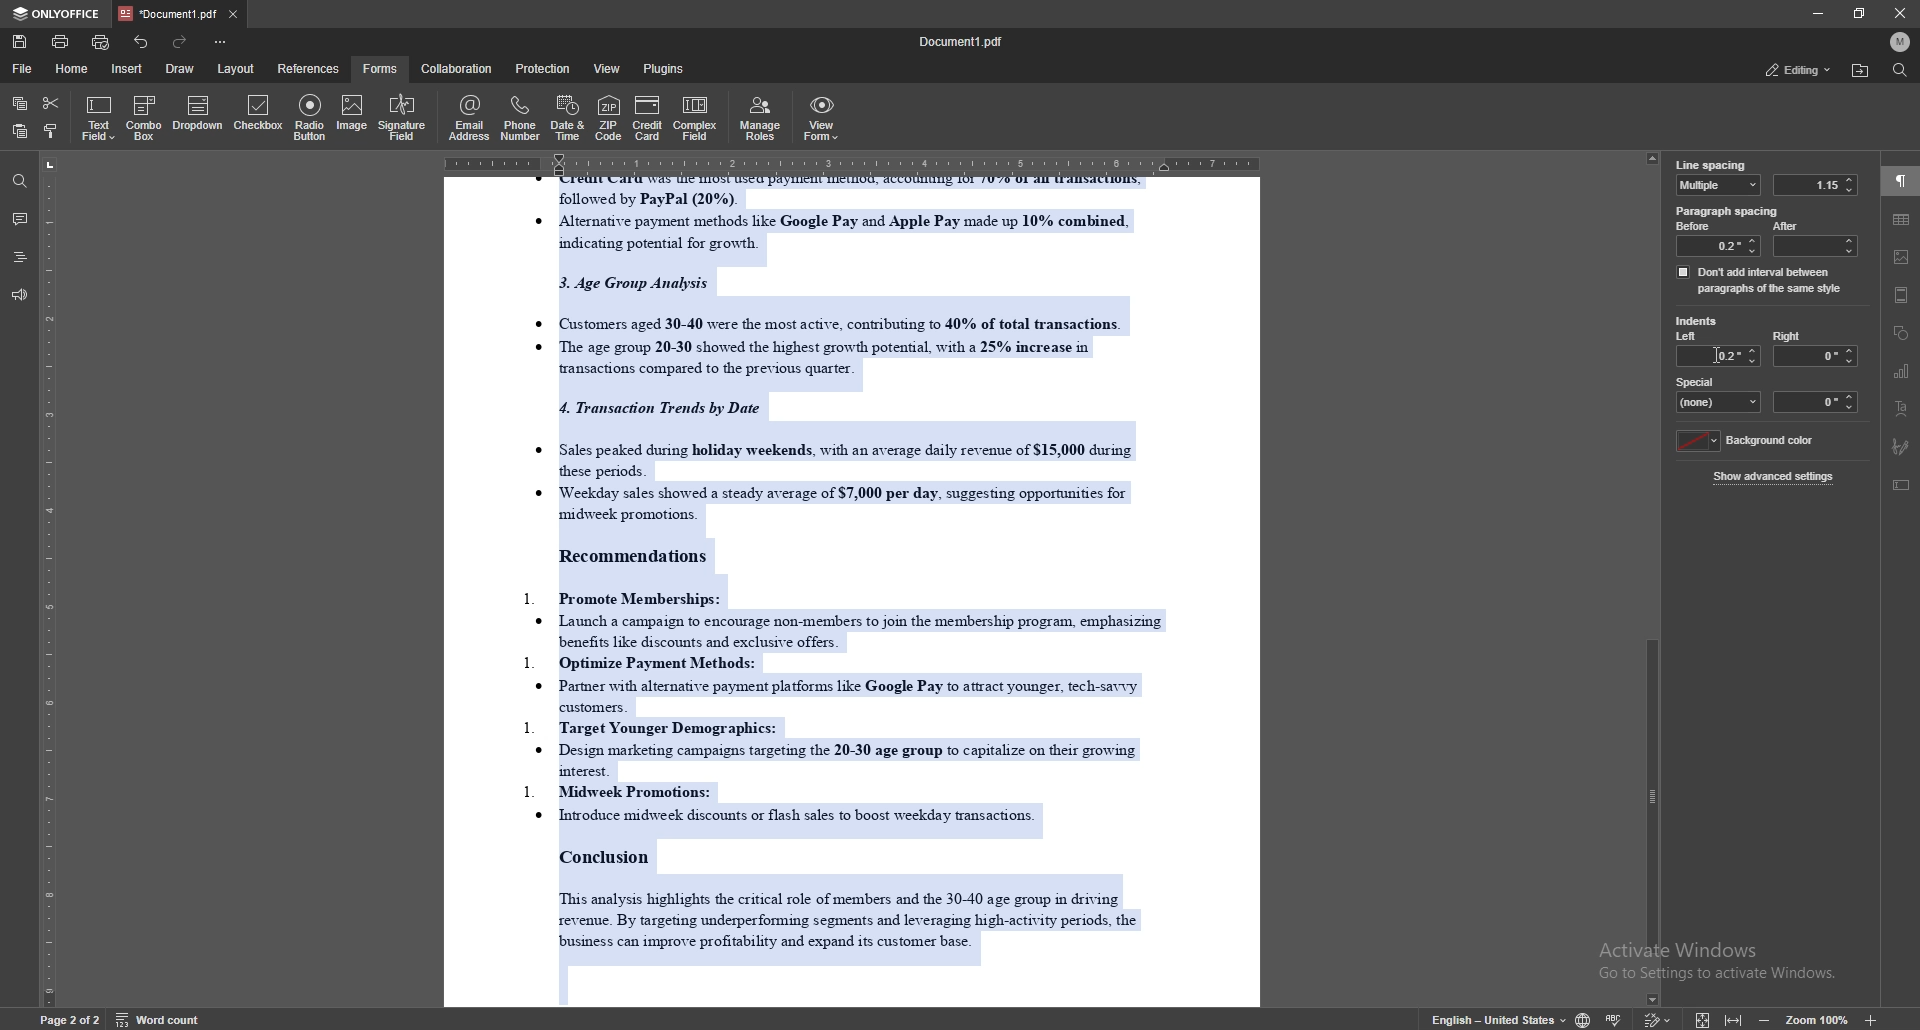 This screenshot has width=1920, height=1030. What do you see at coordinates (1656, 578) in the screenshot?
I see `scroll bar` at bounding box center [1656, 578].